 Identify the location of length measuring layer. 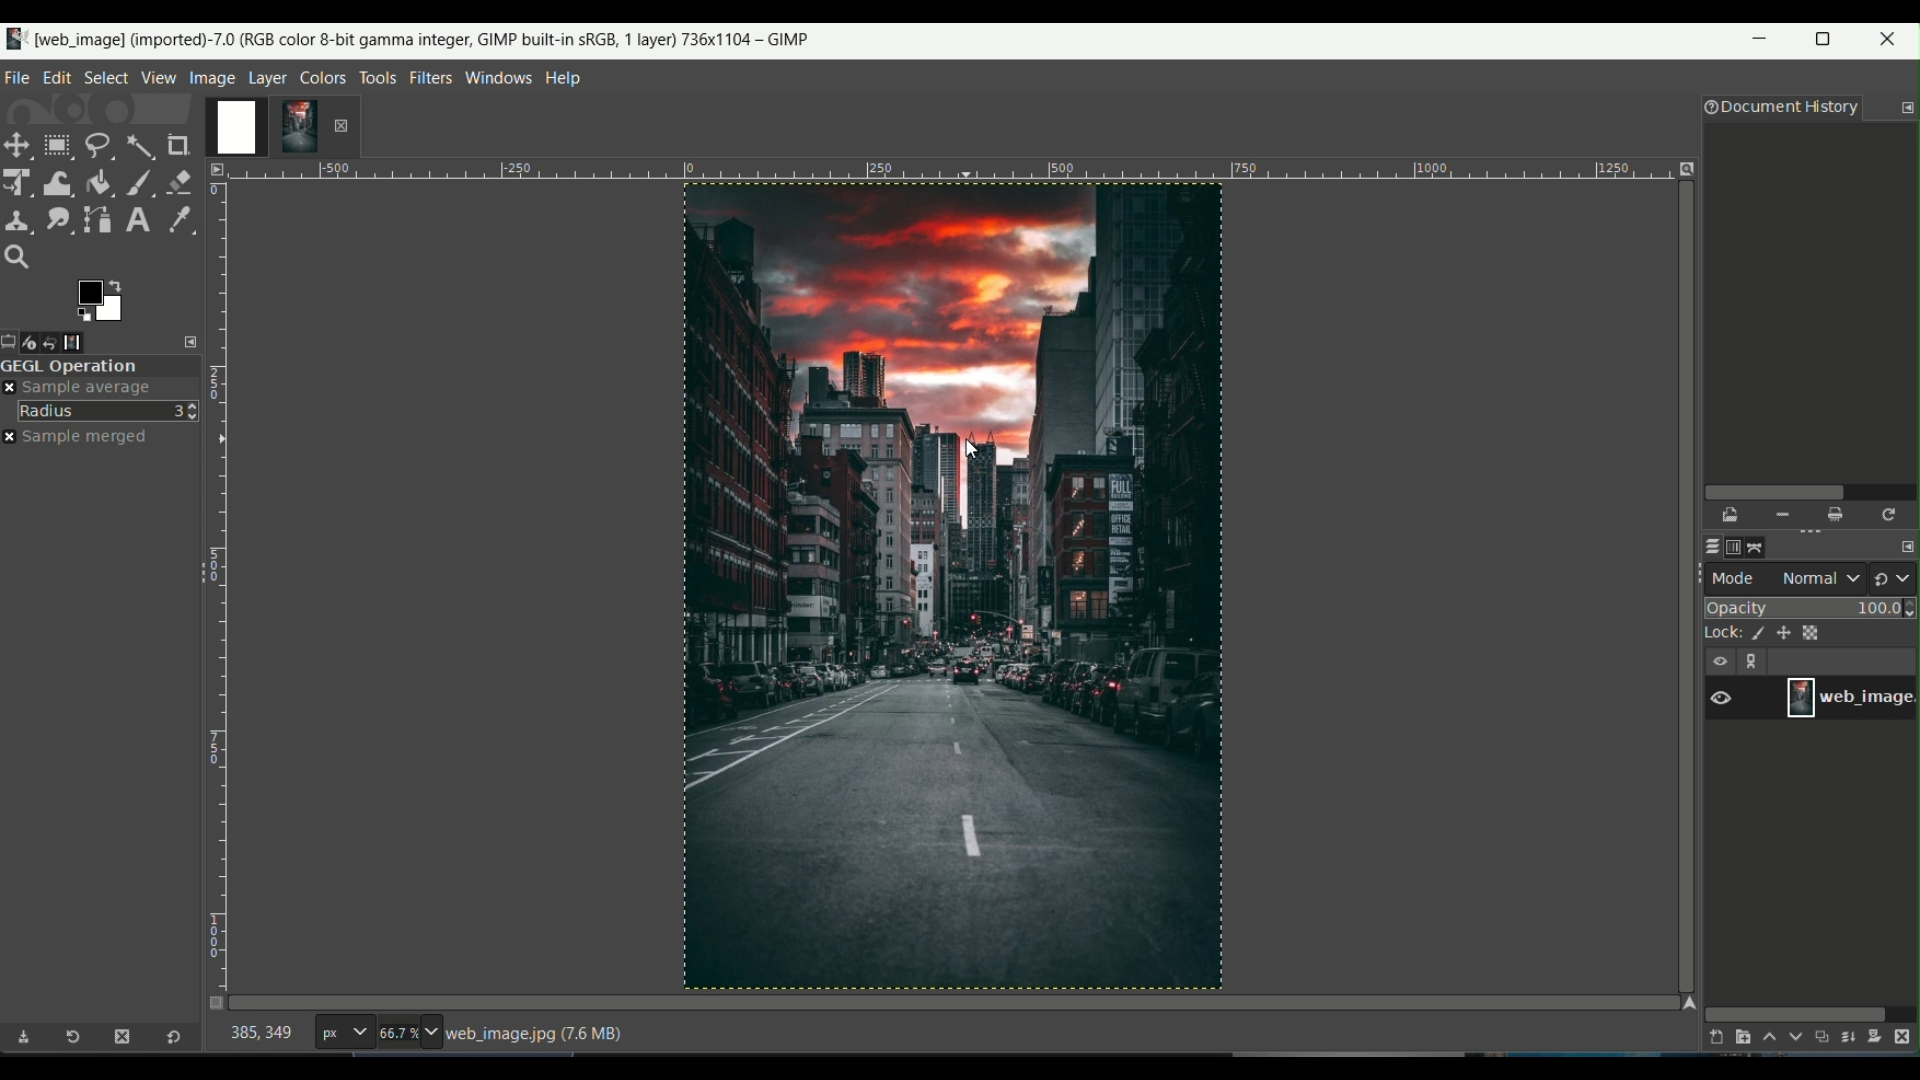
(217, 573).